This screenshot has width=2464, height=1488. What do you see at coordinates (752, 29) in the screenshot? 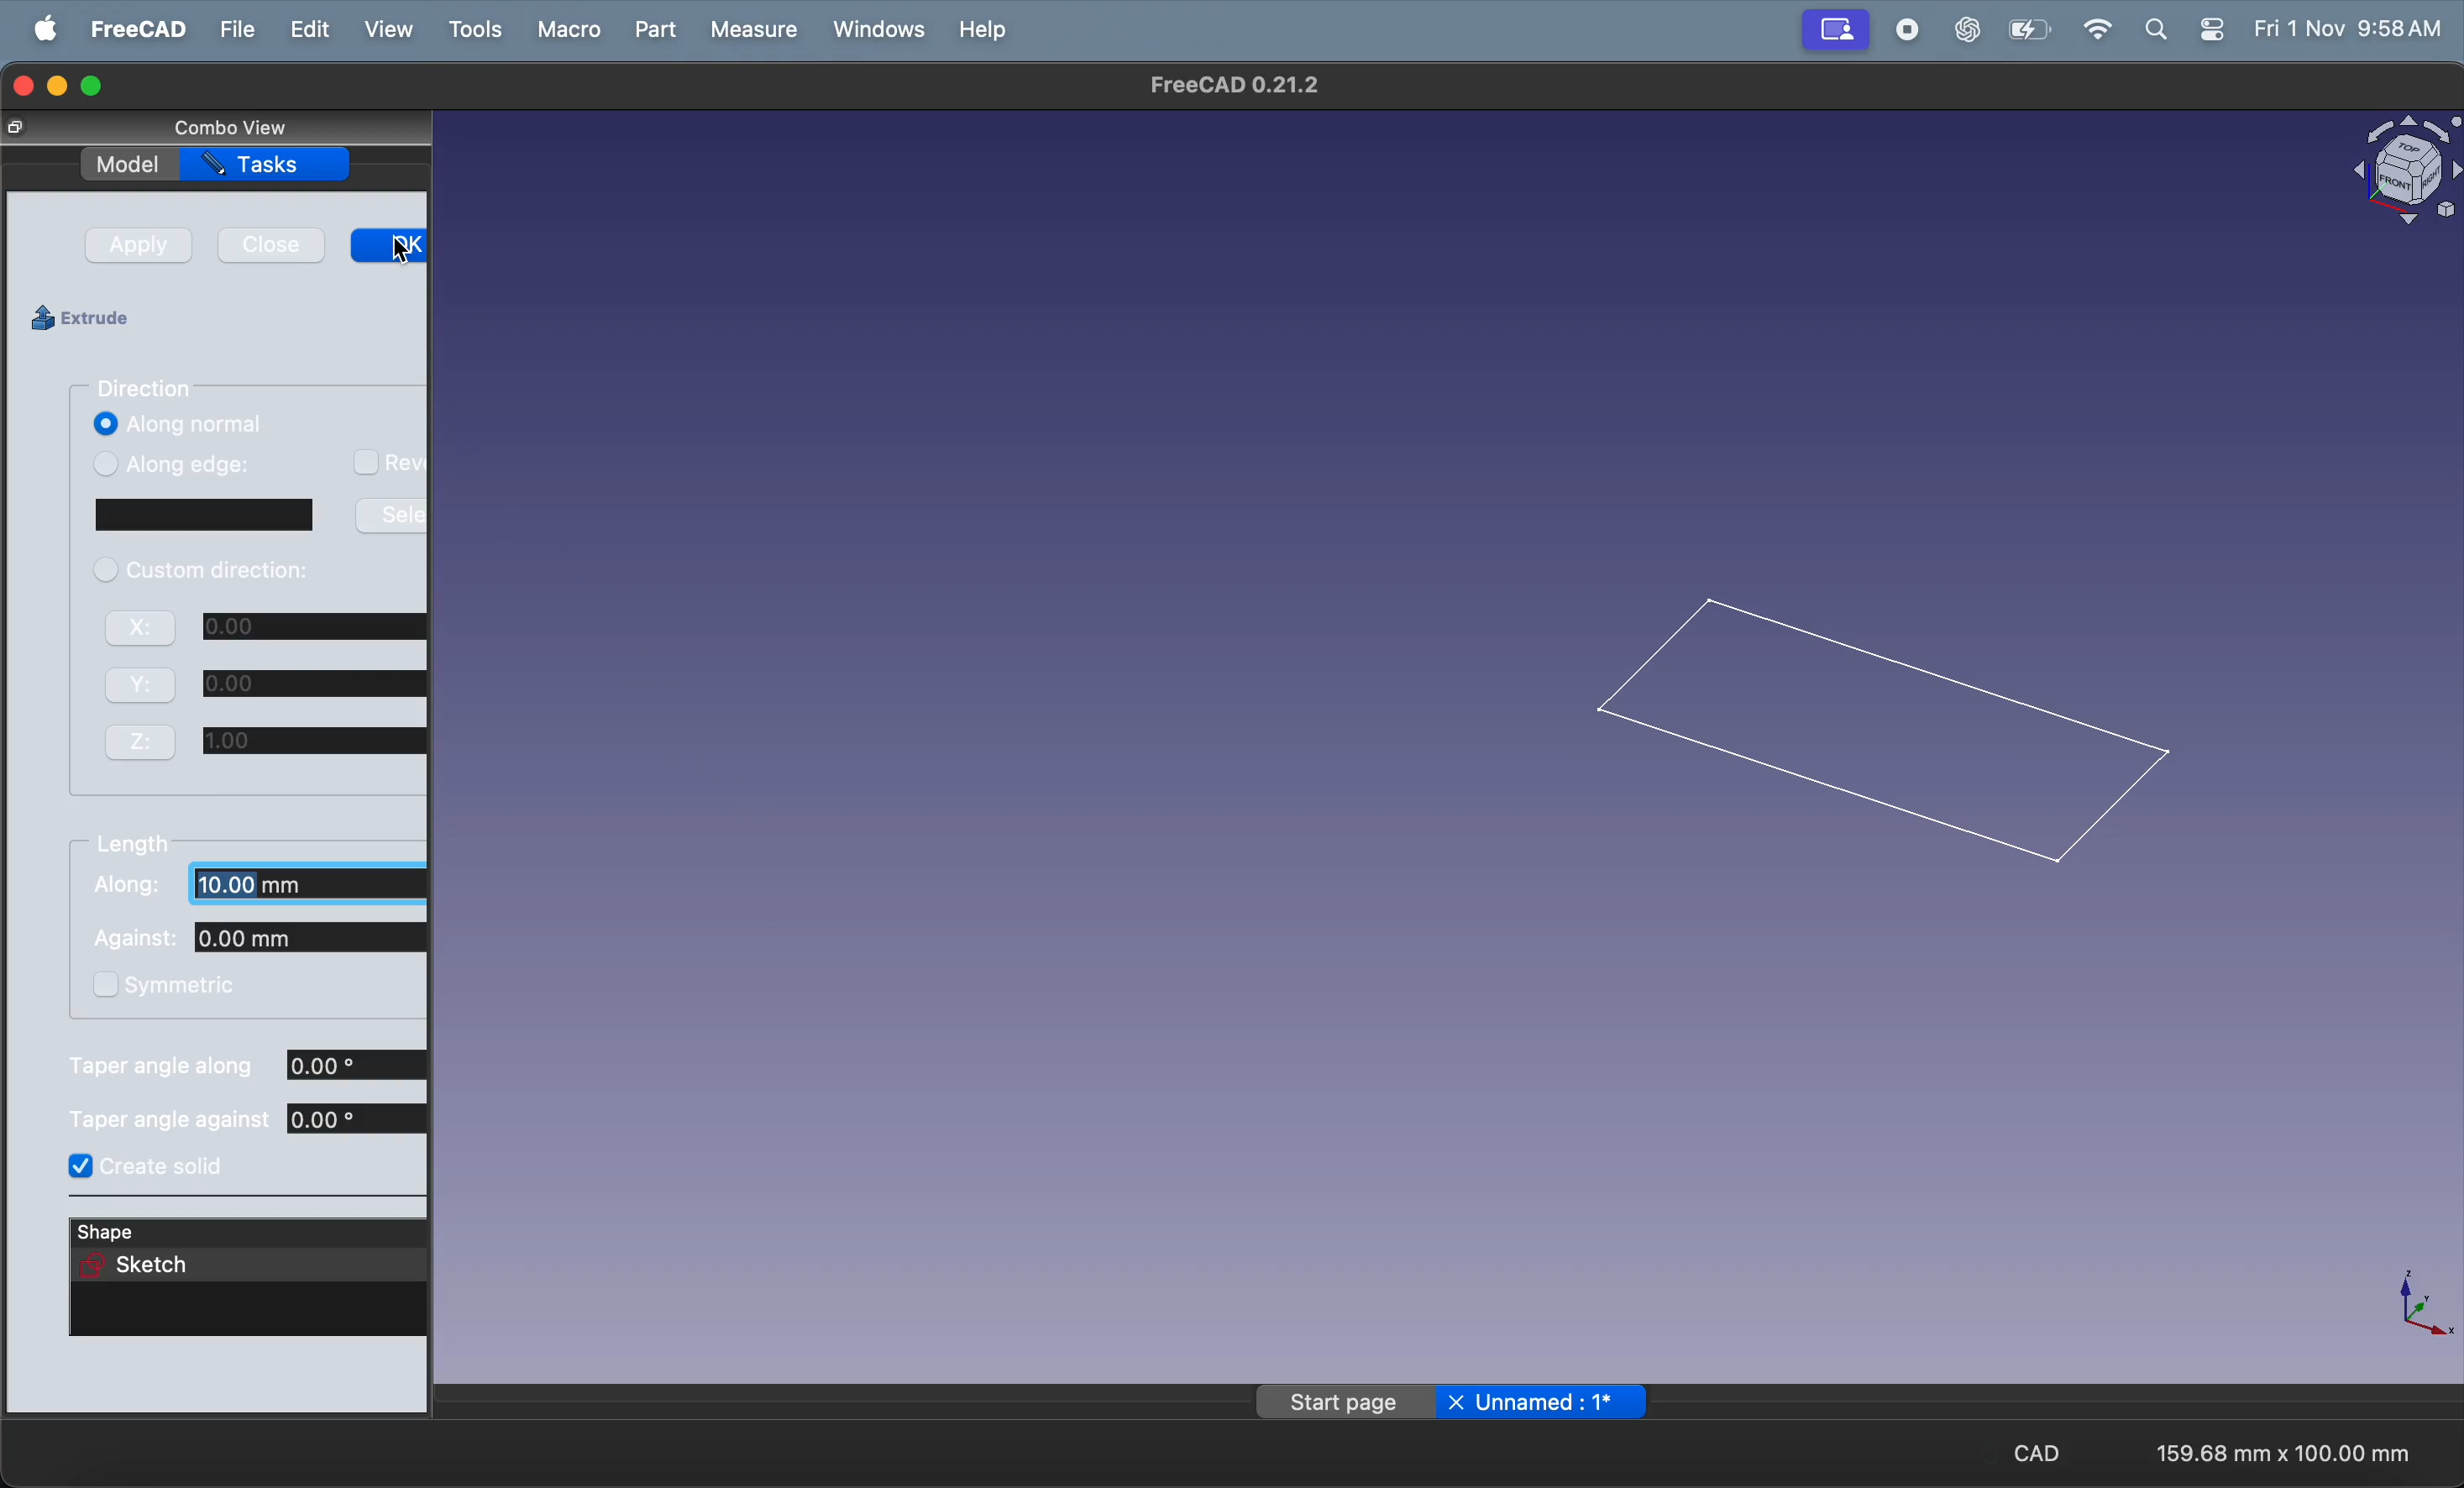
I see `measure` at bounding box center [752, 29].